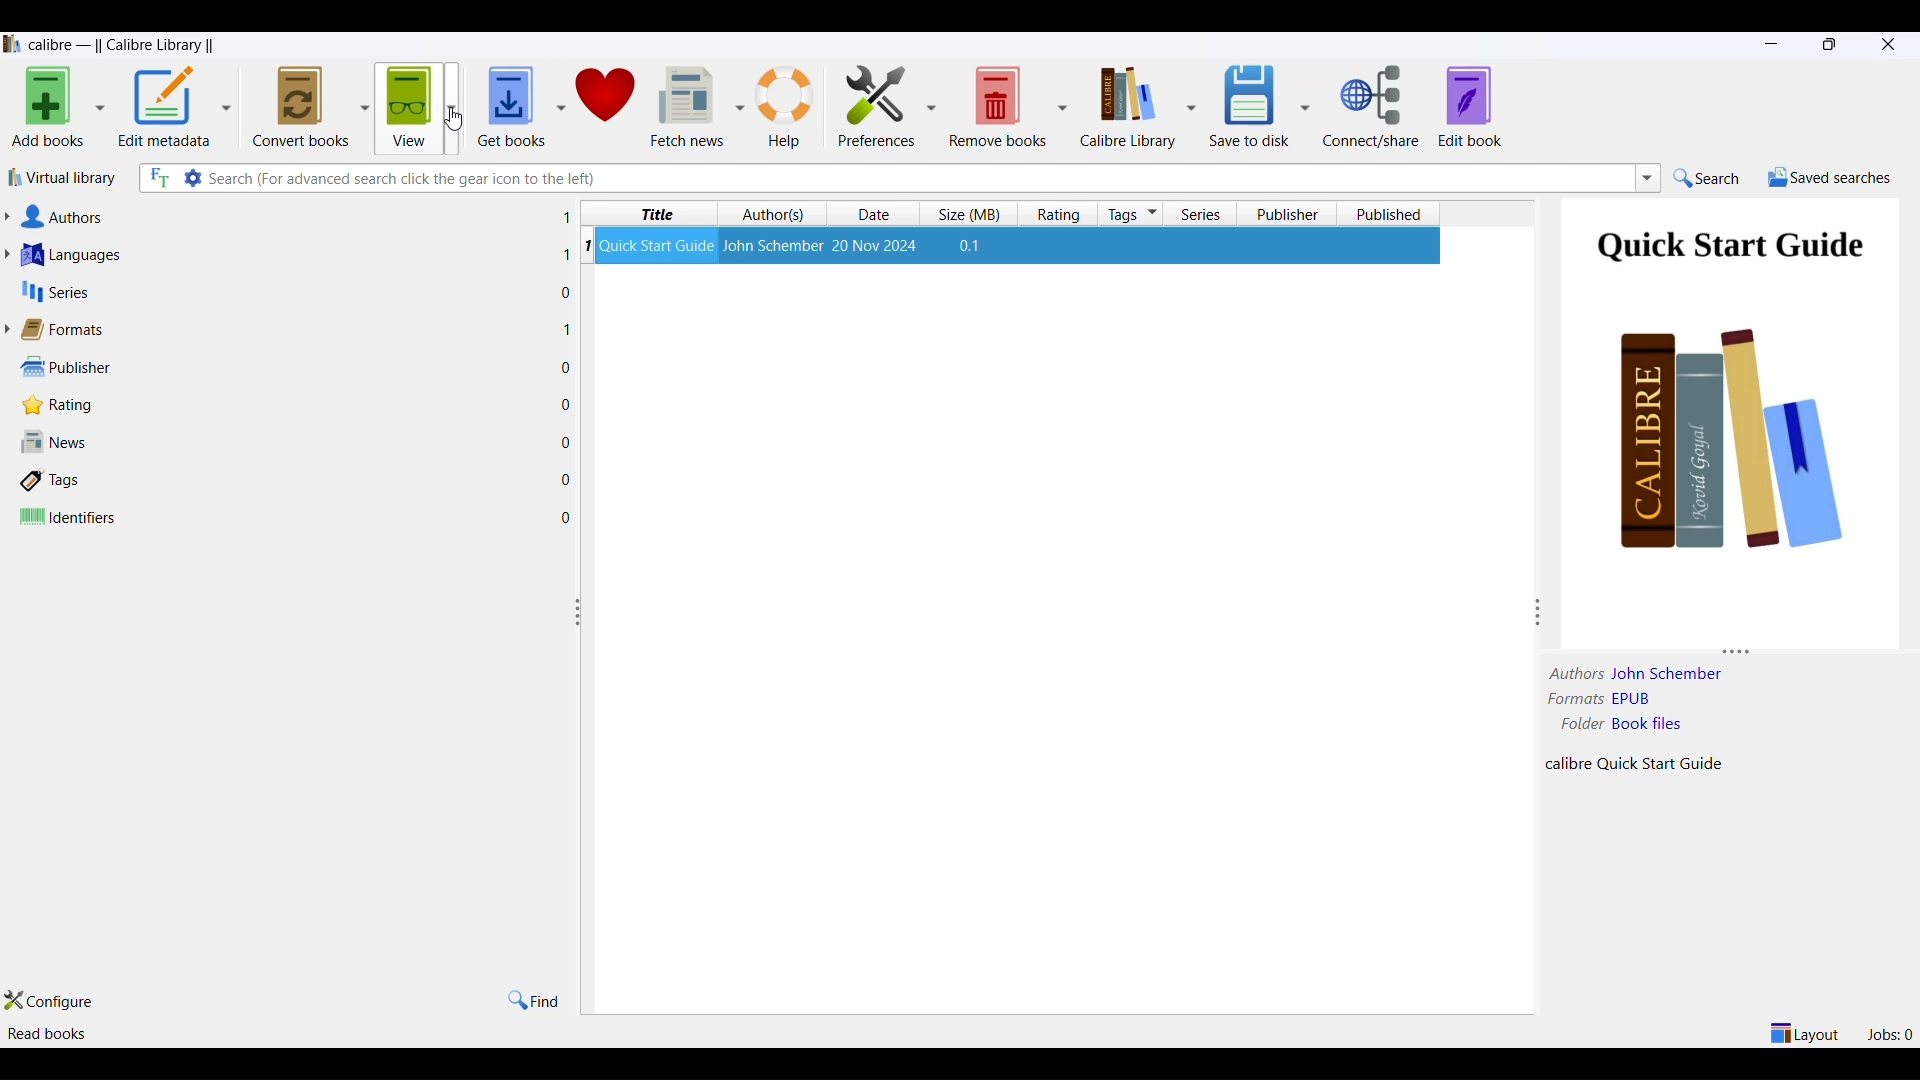 This screenshot has height=1080, width=1920. Describe the element at coordinates (299, 405) in the screenshot. I see `ratings and number of ratings` at that location.